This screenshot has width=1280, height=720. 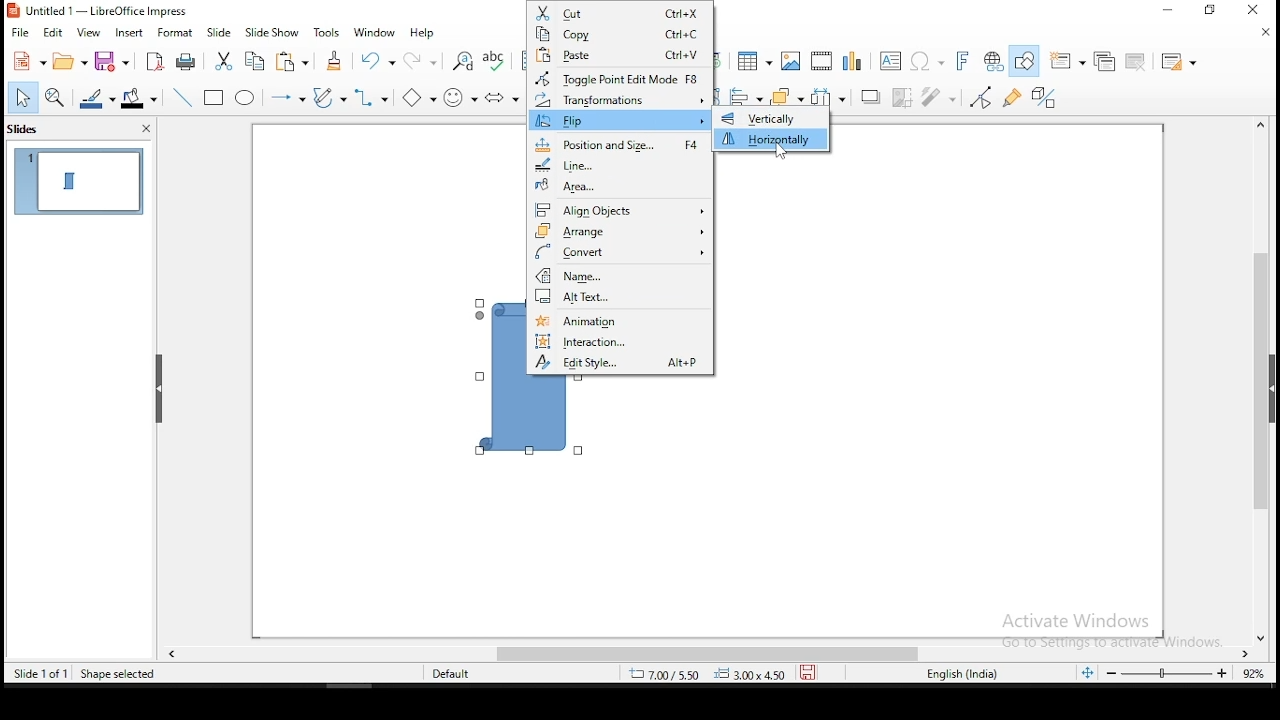 I want to click on cut, so click(x=224, y=60).